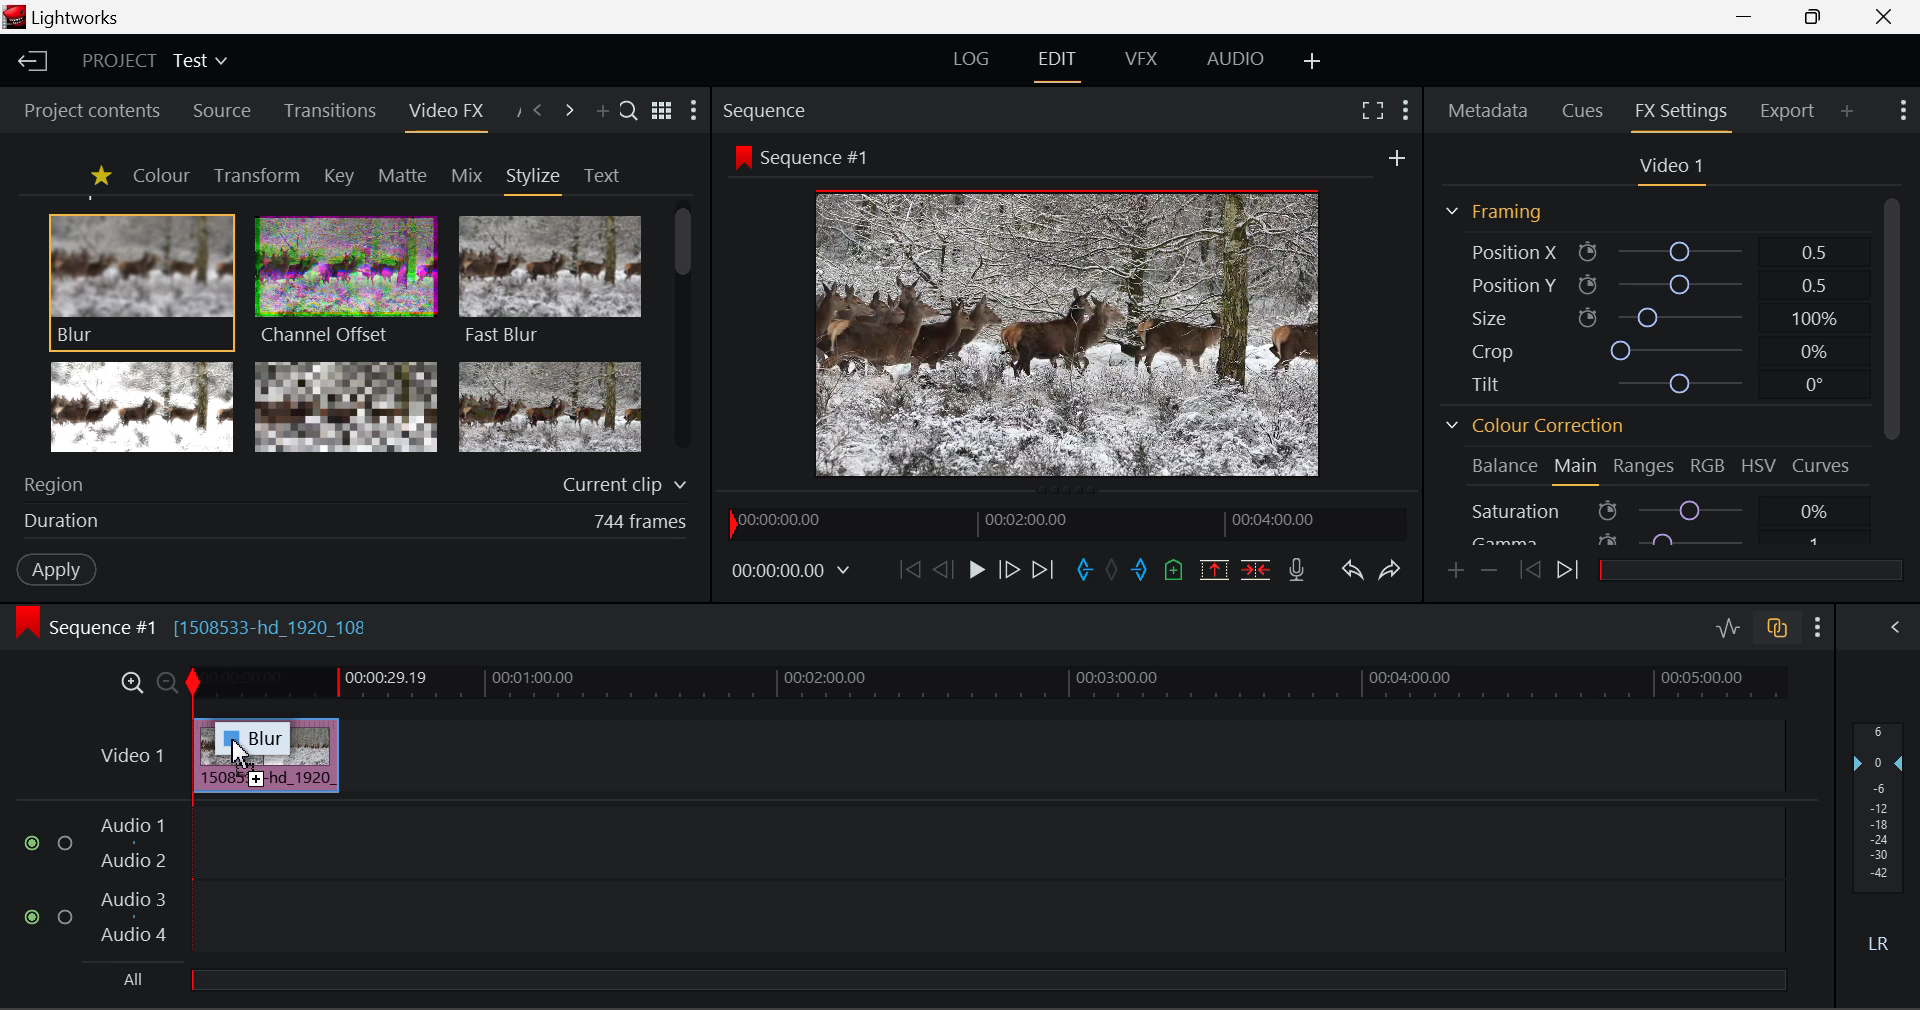 The width and height of the screenshot is (1920, 1010). What do you see at coordinates (1531, 573) in the screenshot?
I see `Last keyframe` at bounding box center [1531, 573].